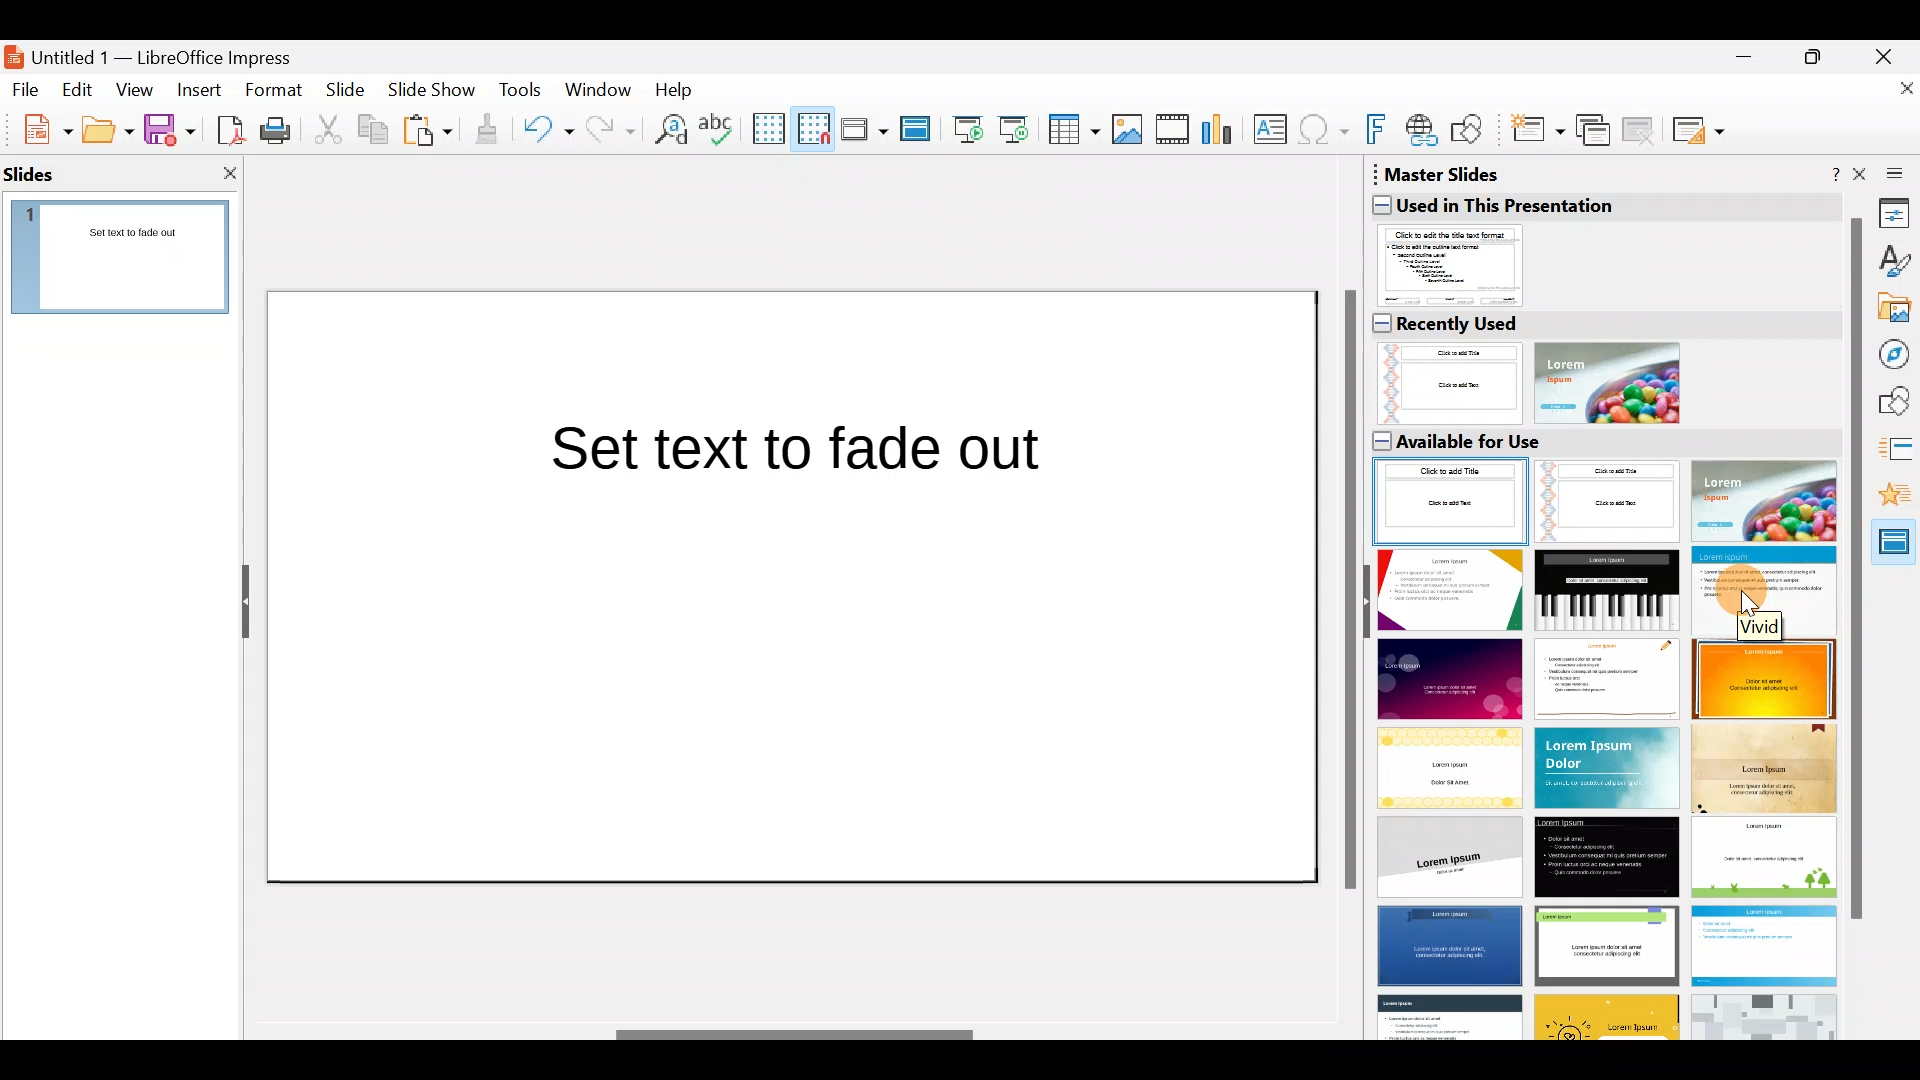 This screenshot has width=1920, height=1080. I want to click on Recently used, so click(1594, 366).